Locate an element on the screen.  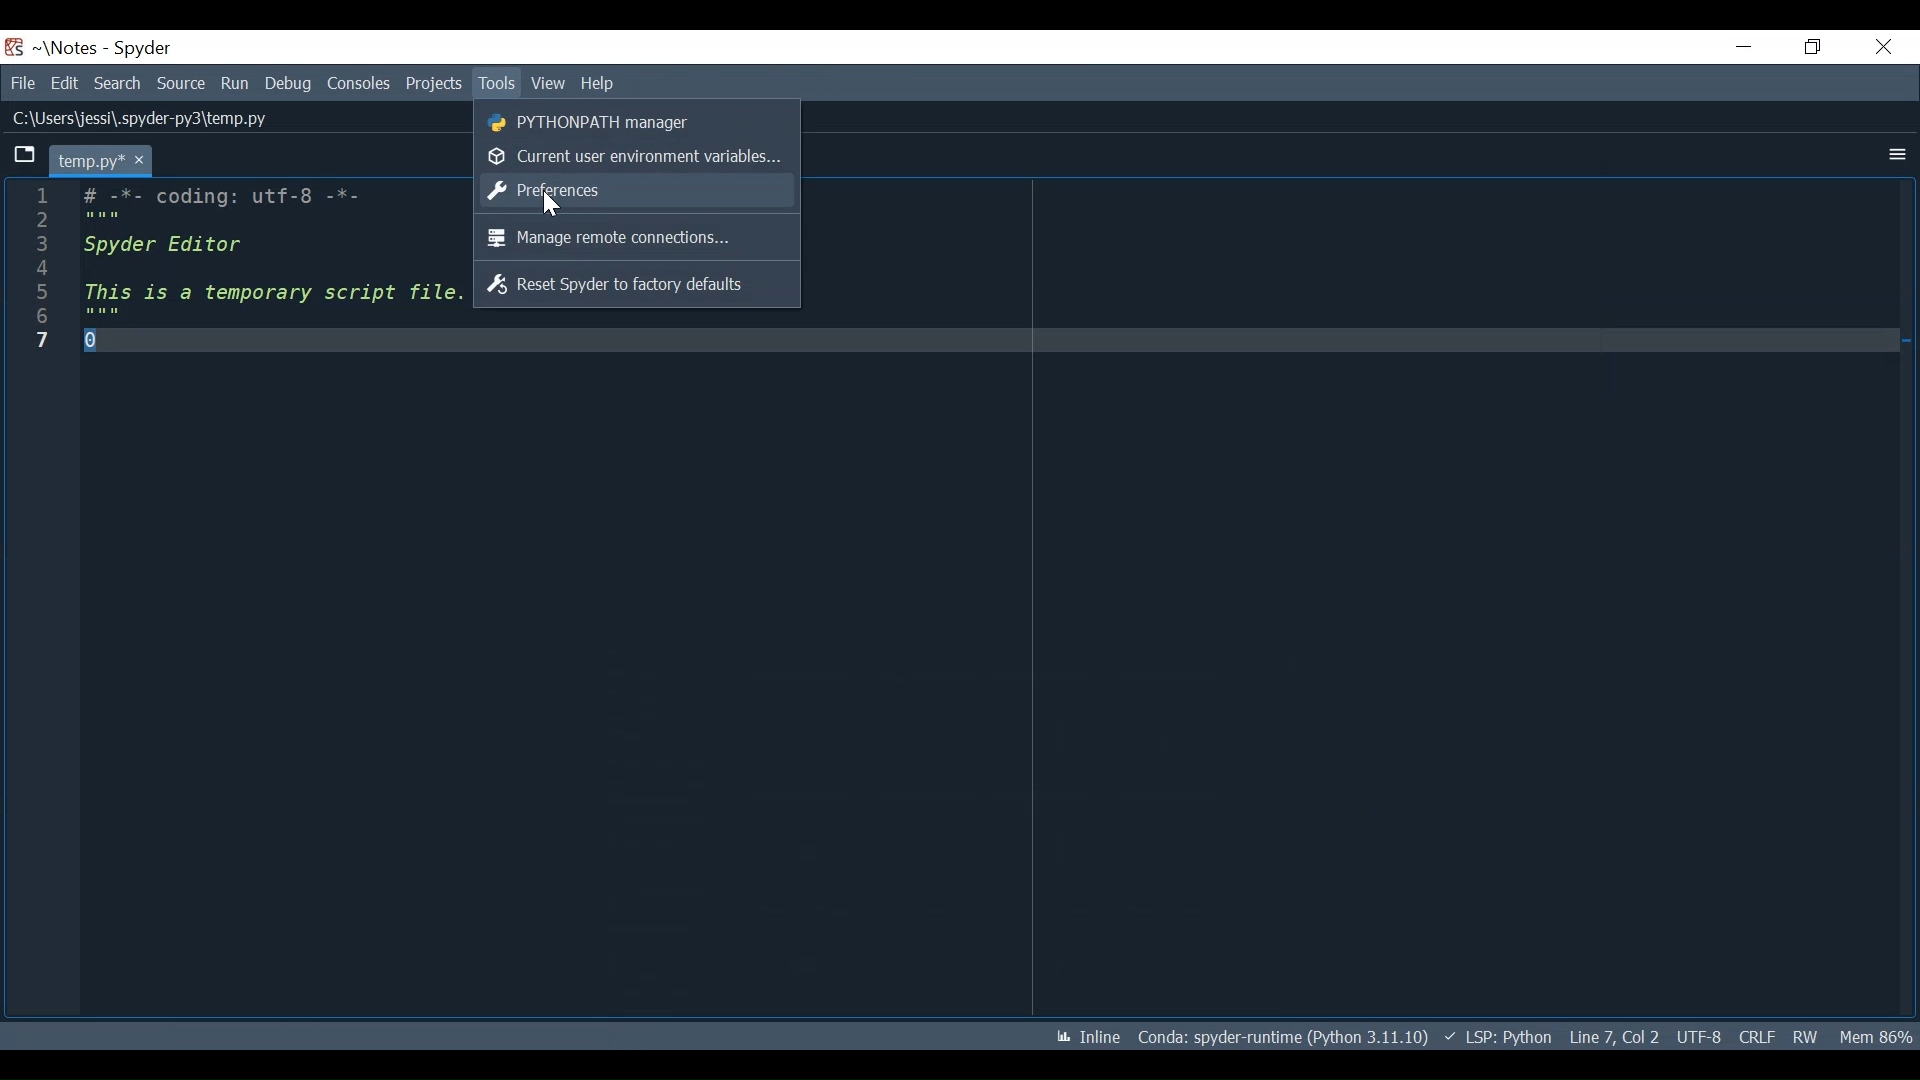
Debug is located at coordinates (287, 84).